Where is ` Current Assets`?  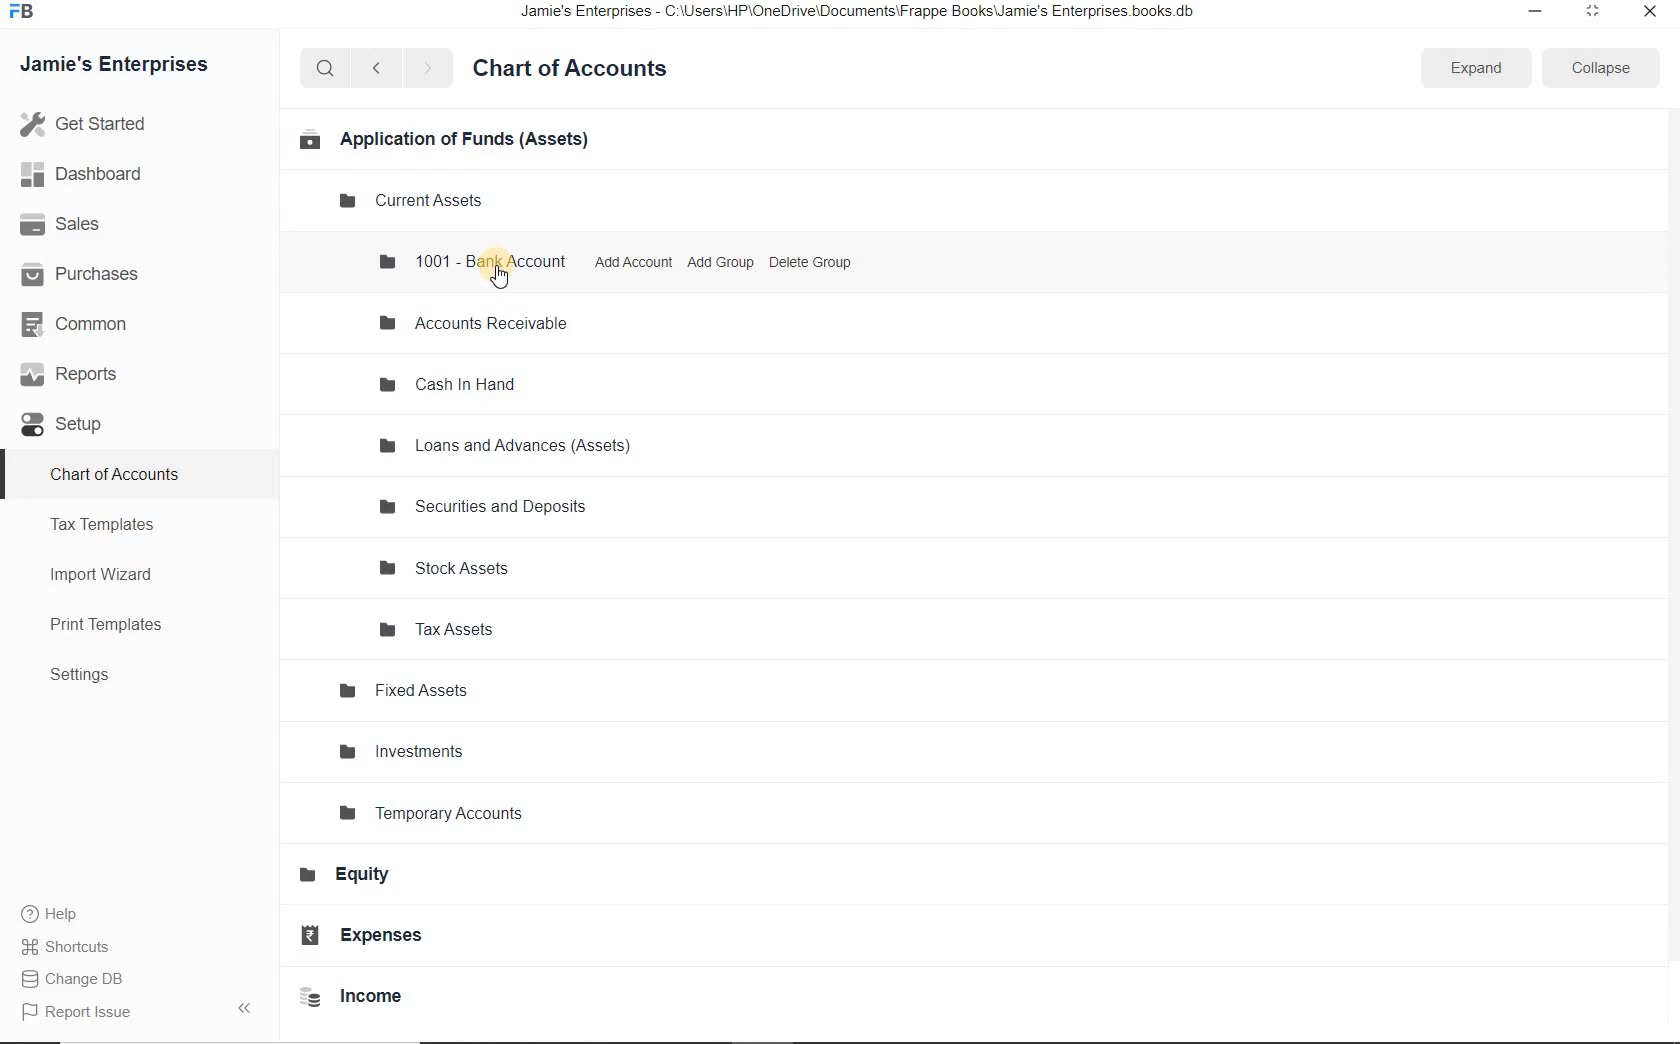
 Current Assets is located at coordinates (415, 201).